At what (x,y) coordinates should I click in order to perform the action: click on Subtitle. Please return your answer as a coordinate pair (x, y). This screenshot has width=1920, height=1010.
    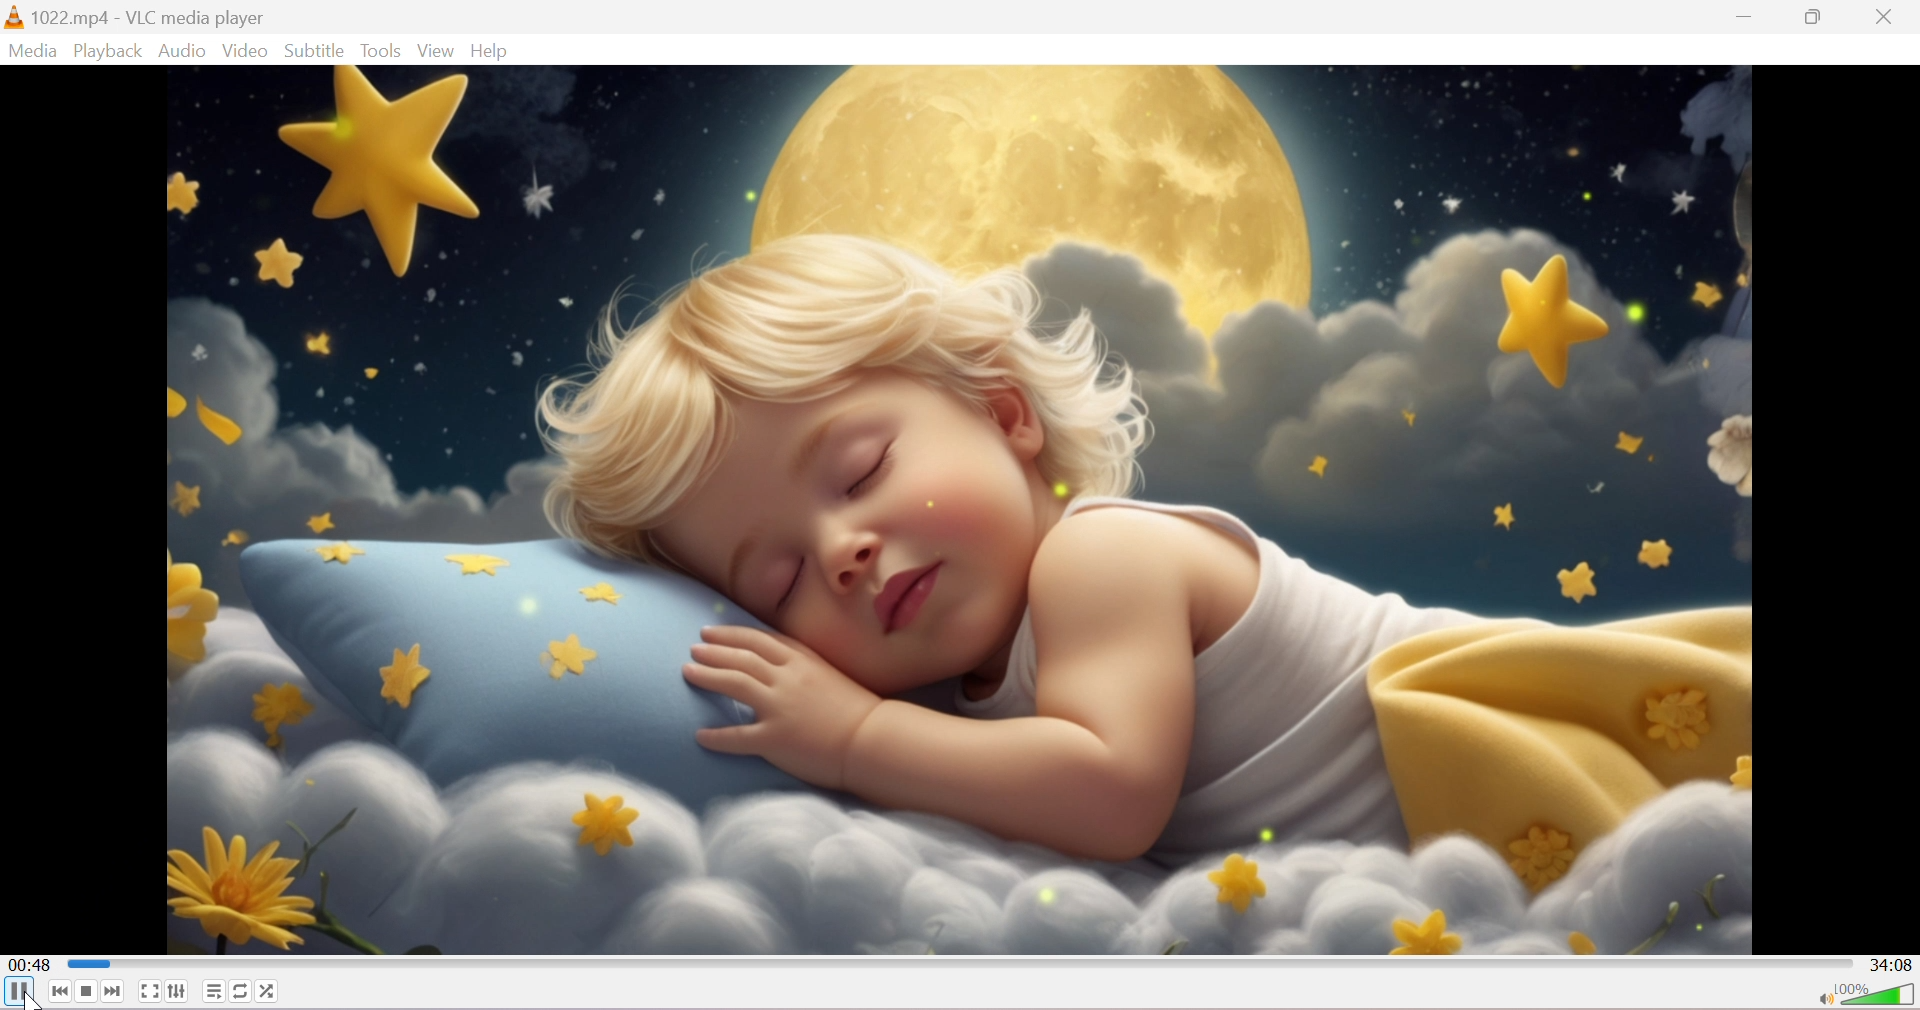
    Looking at the image, I should click on (314, 52).